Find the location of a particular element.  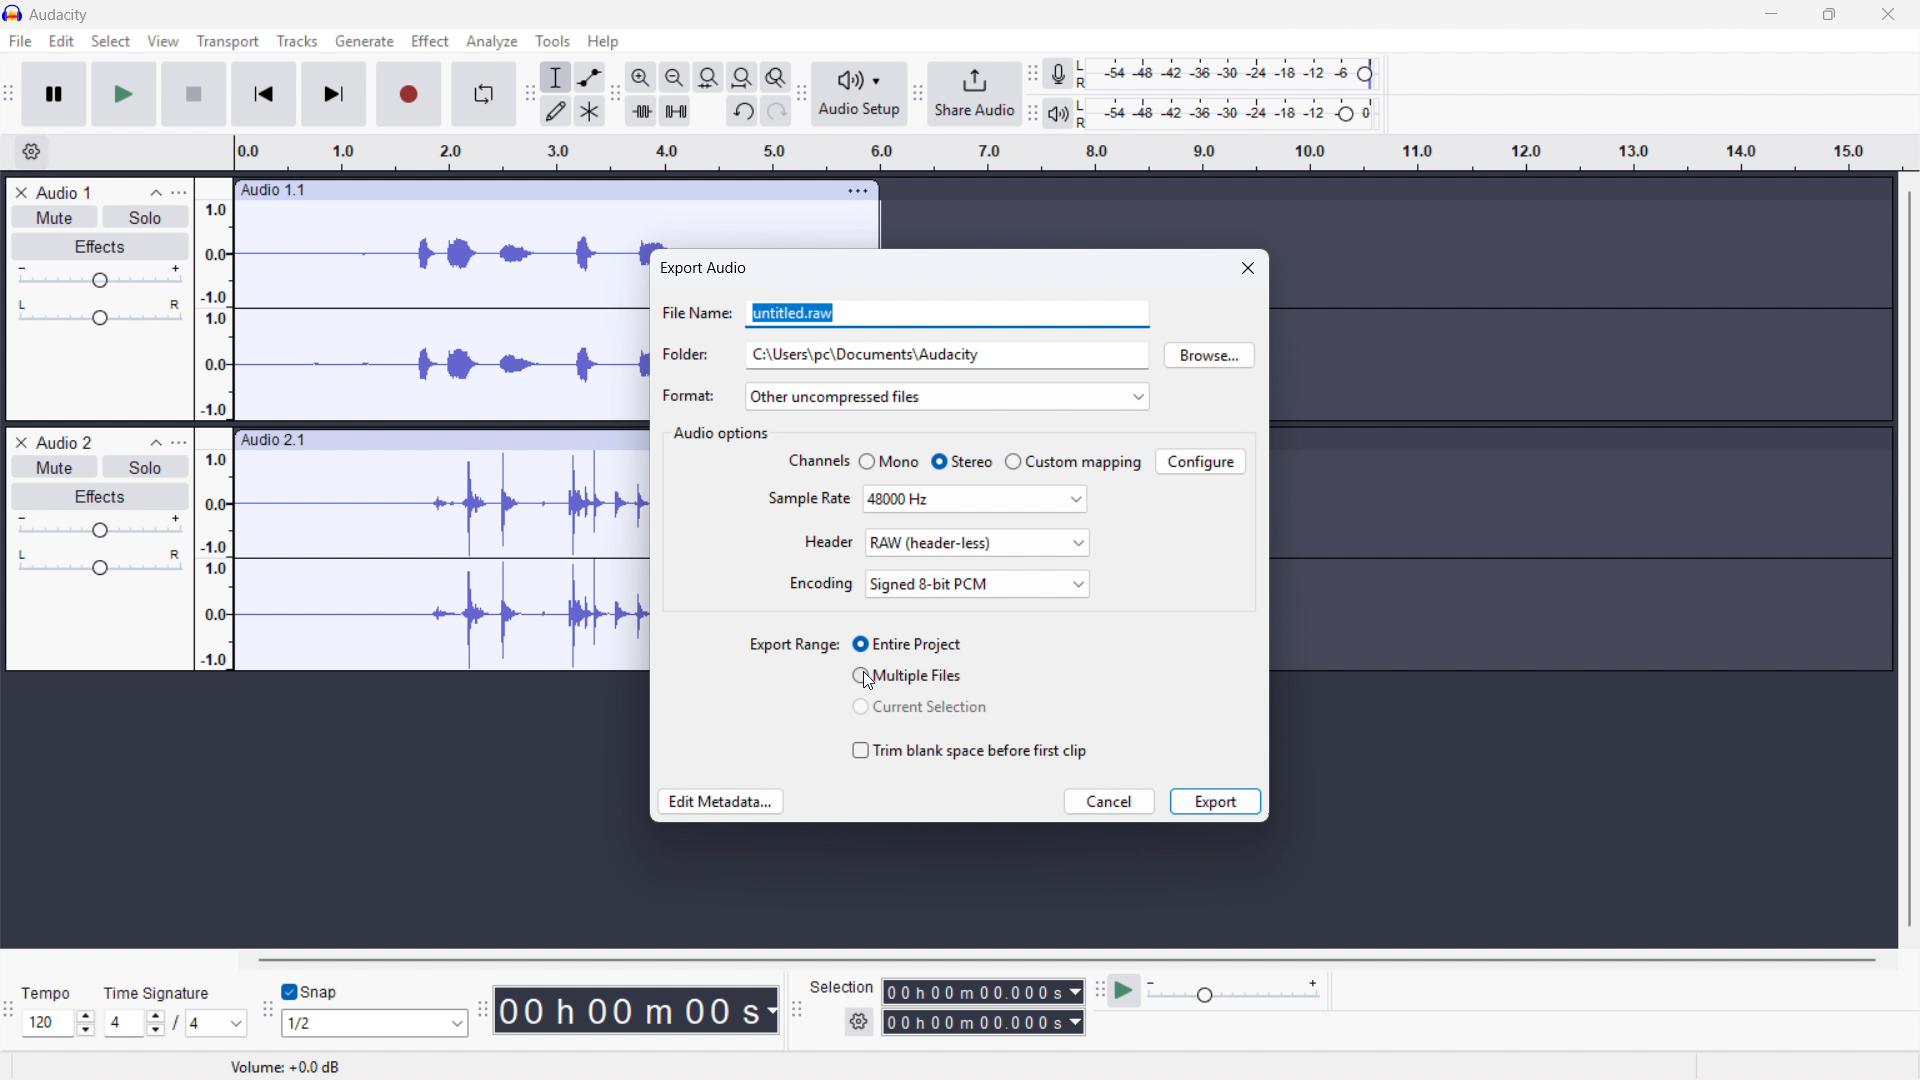

Set sample rate  is located at coordinates (976, 499).